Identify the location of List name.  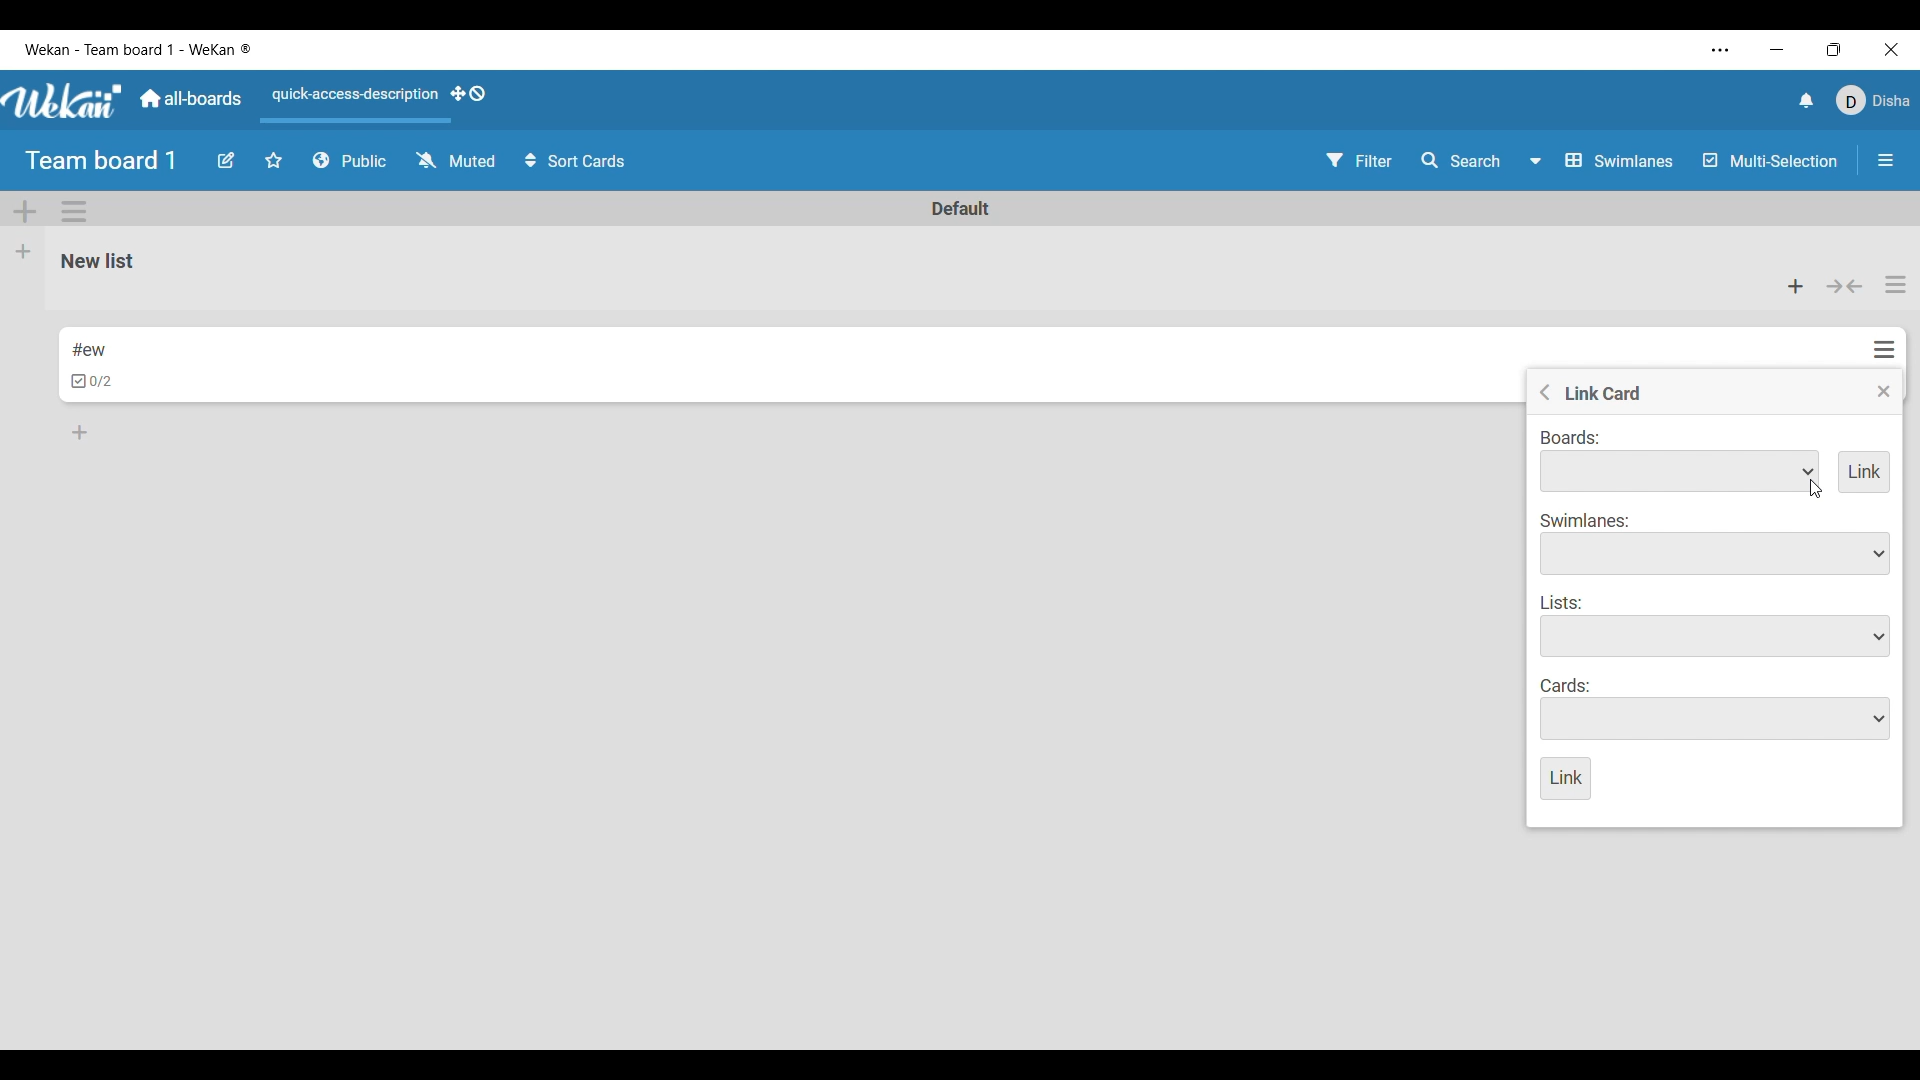
(98, 262).